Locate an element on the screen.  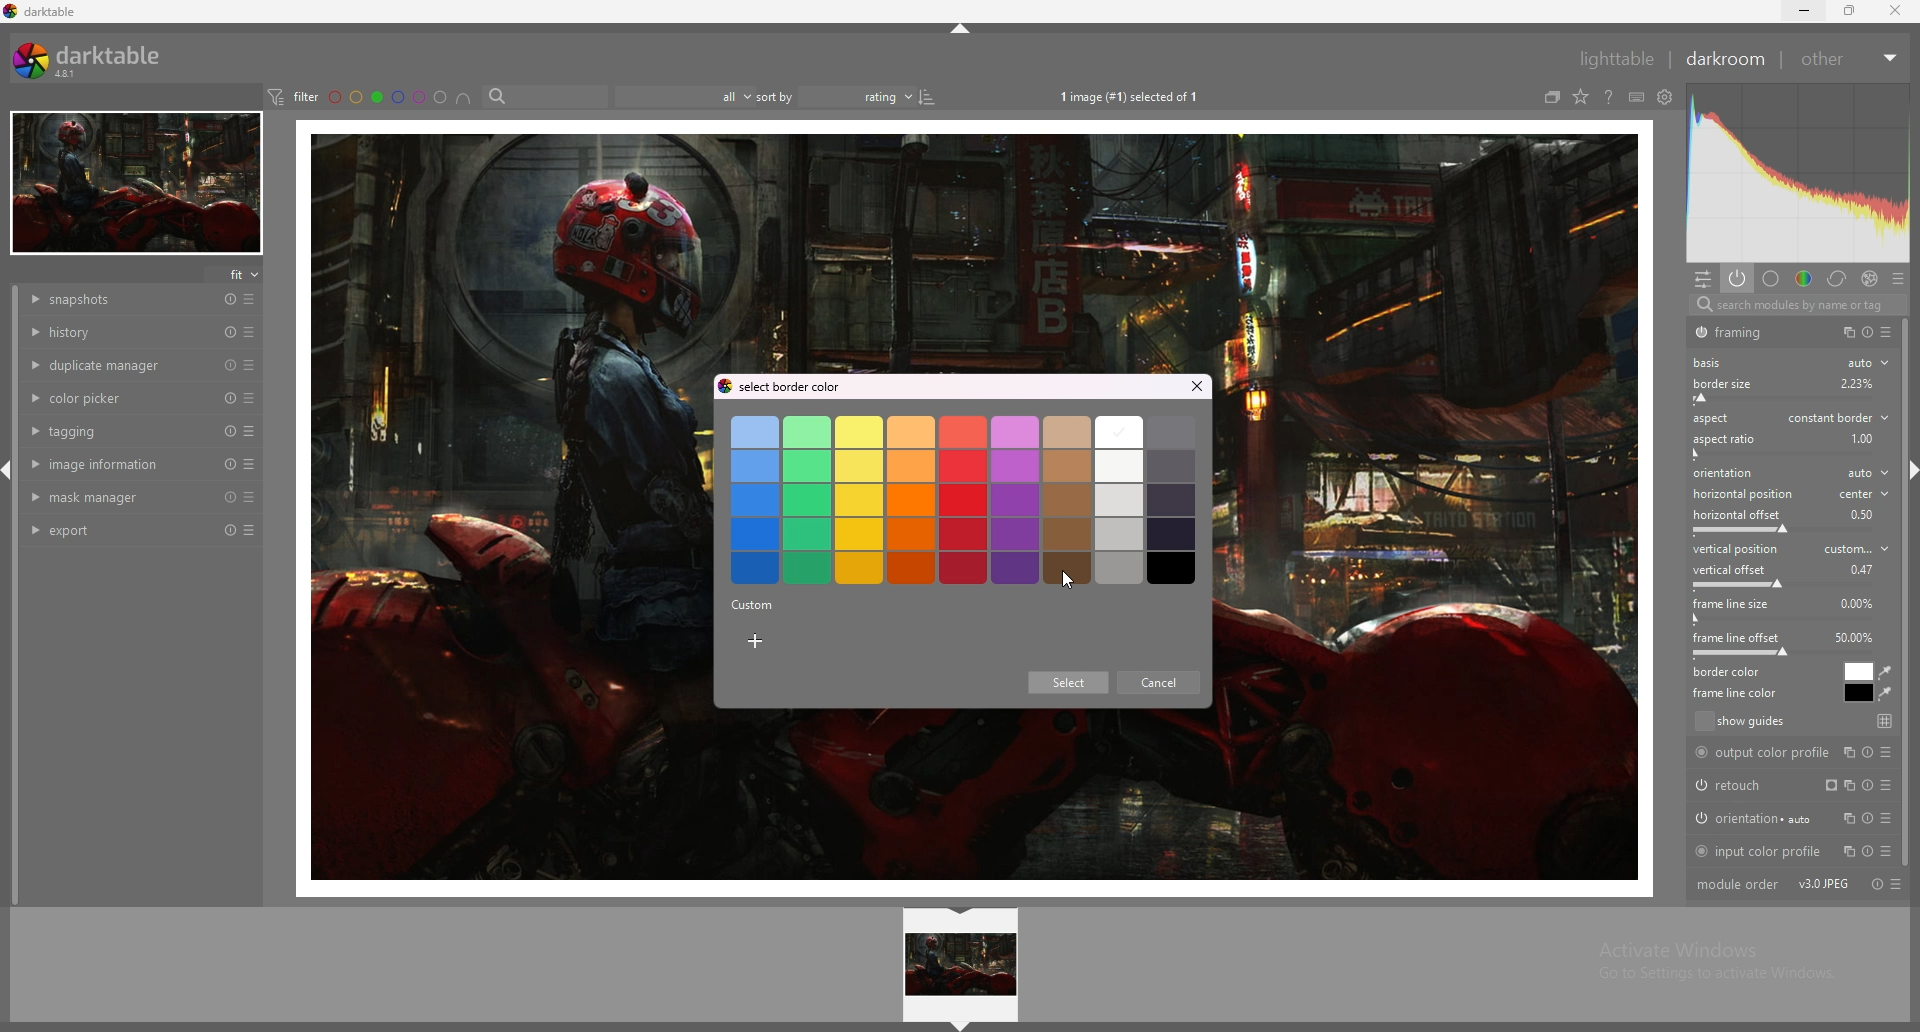
frame line offset is located at coordinates (1737, 637).